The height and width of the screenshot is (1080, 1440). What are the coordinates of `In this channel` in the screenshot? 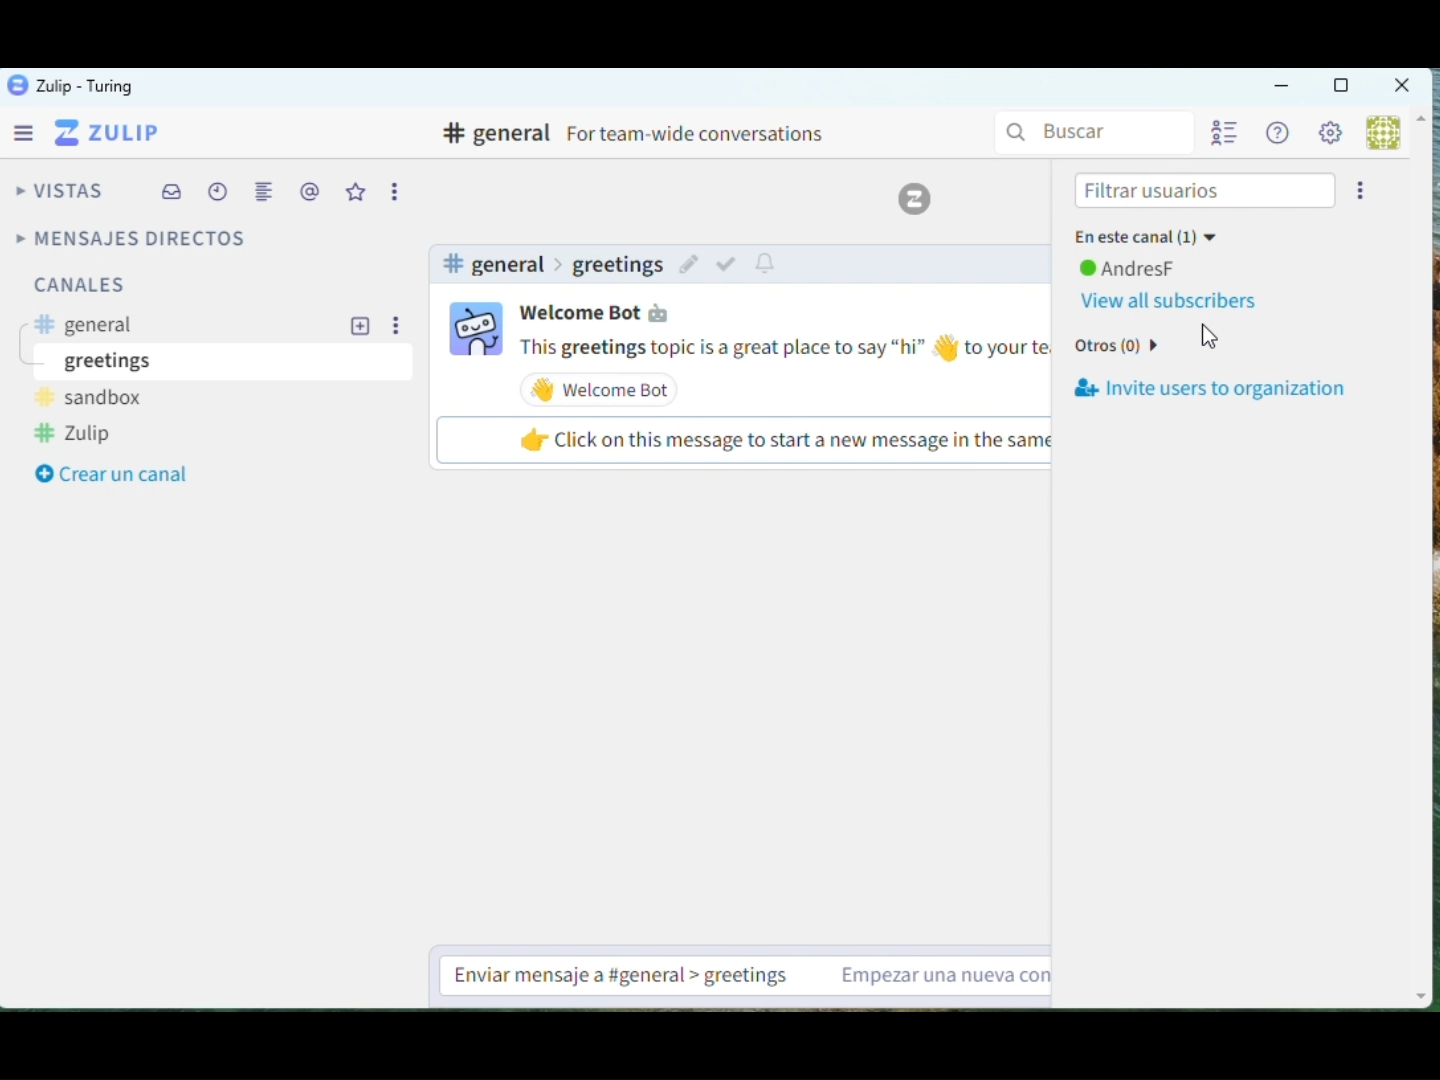 It's located at (1161, 238).